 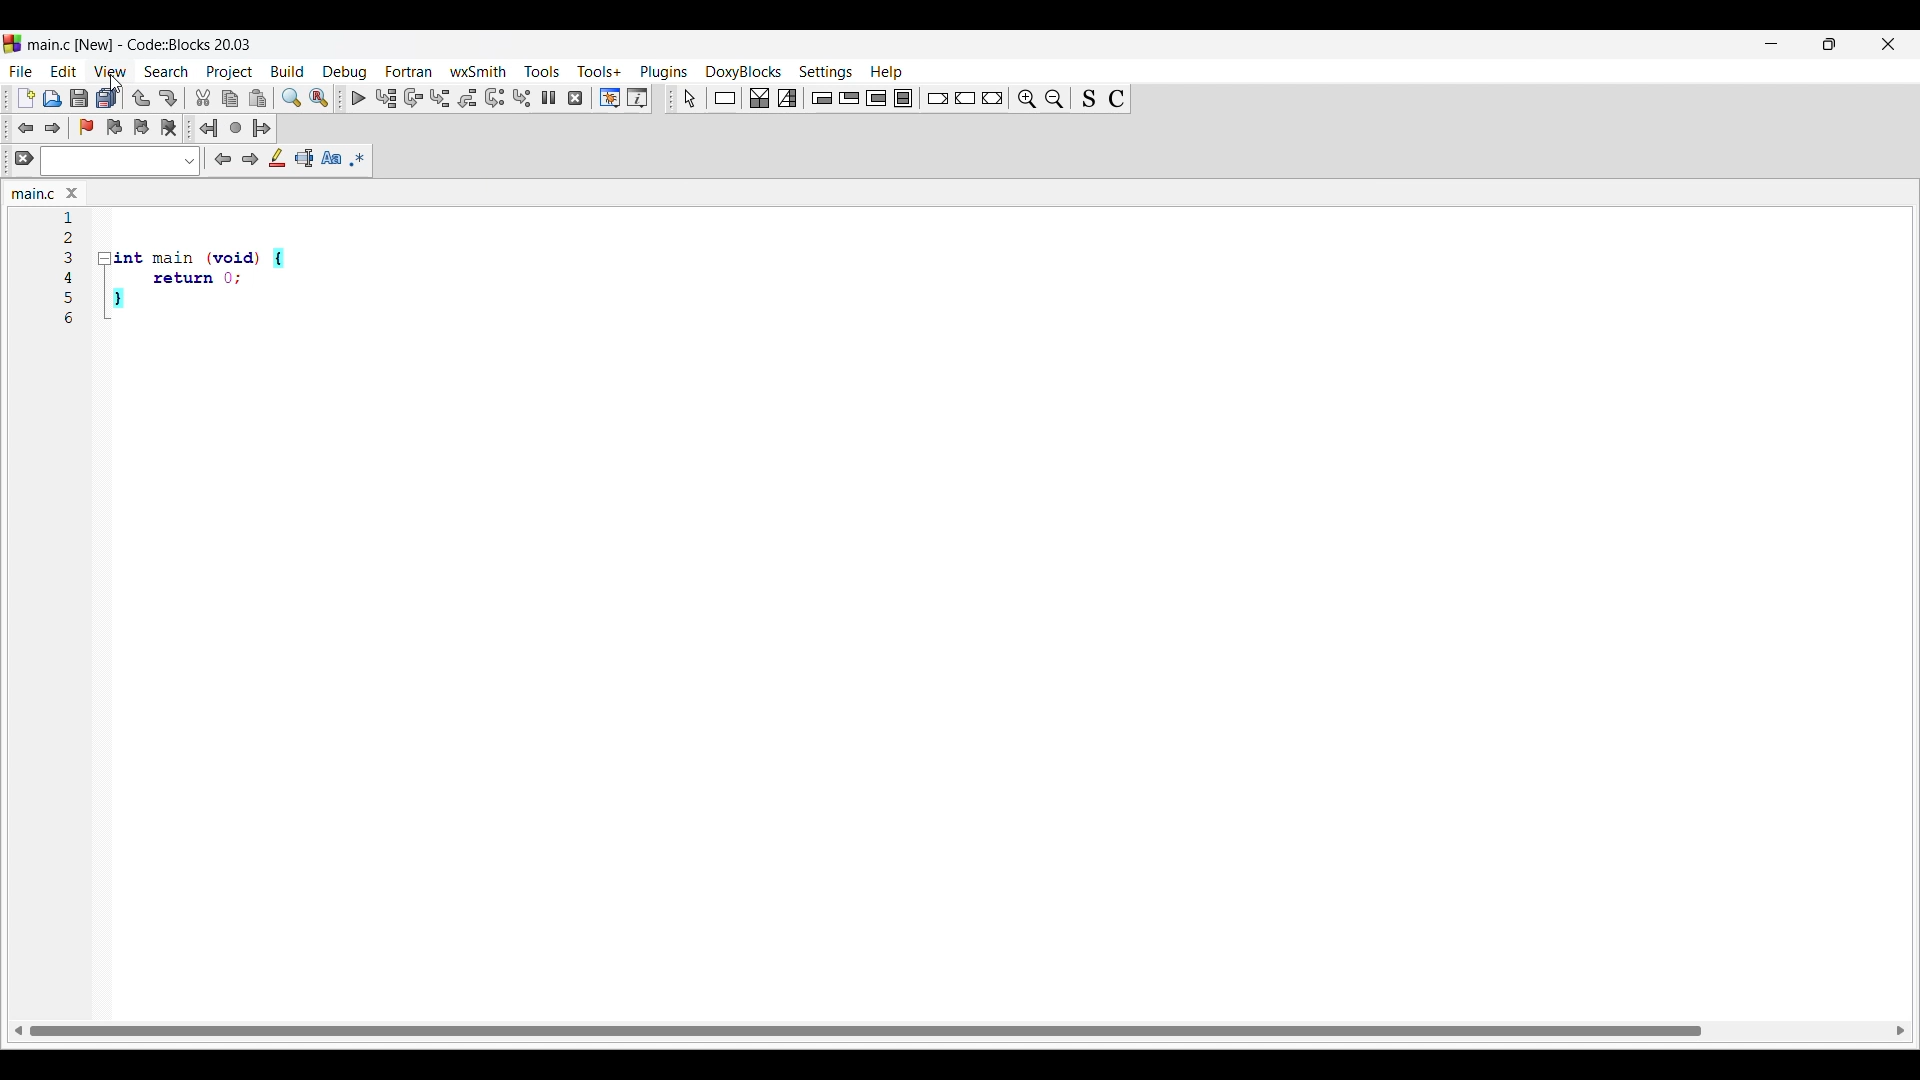 I want to click on Decision, so click(x=760, y=98).